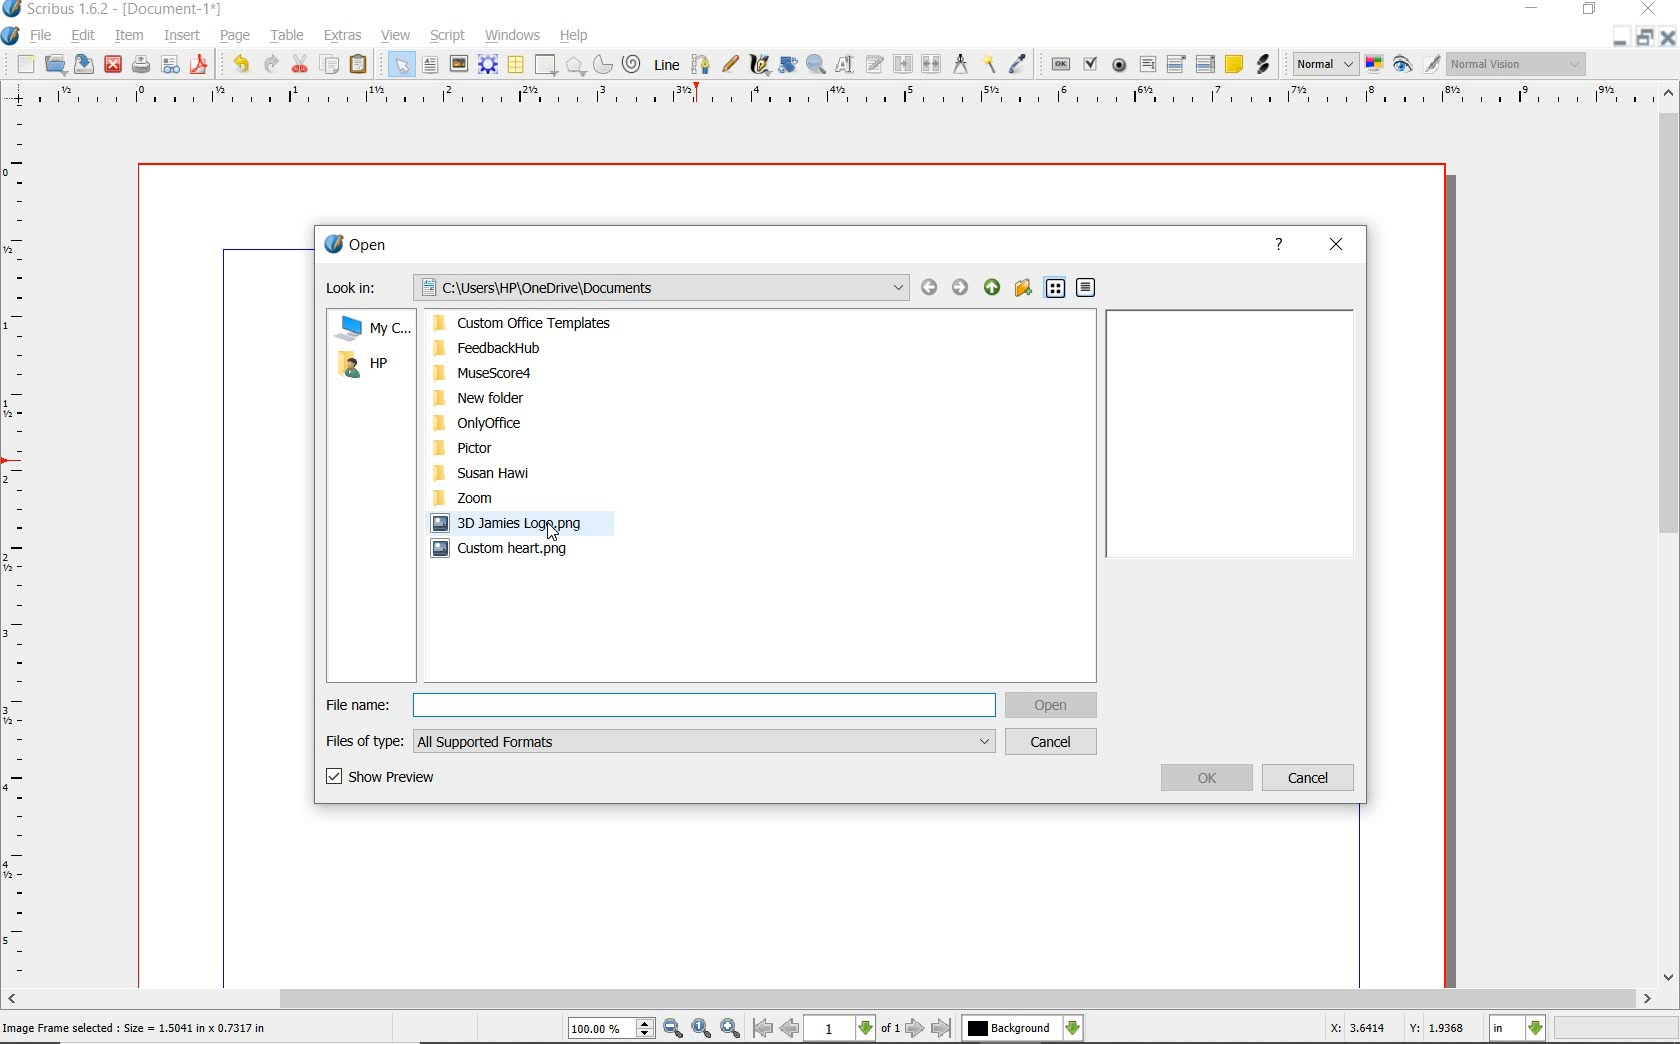 The width and height of the screenshot is (1680, 1044). What do you see at coordinates (700, 64) in the screenshot?
I see `bezier curve` at bounding box center [700, 64].